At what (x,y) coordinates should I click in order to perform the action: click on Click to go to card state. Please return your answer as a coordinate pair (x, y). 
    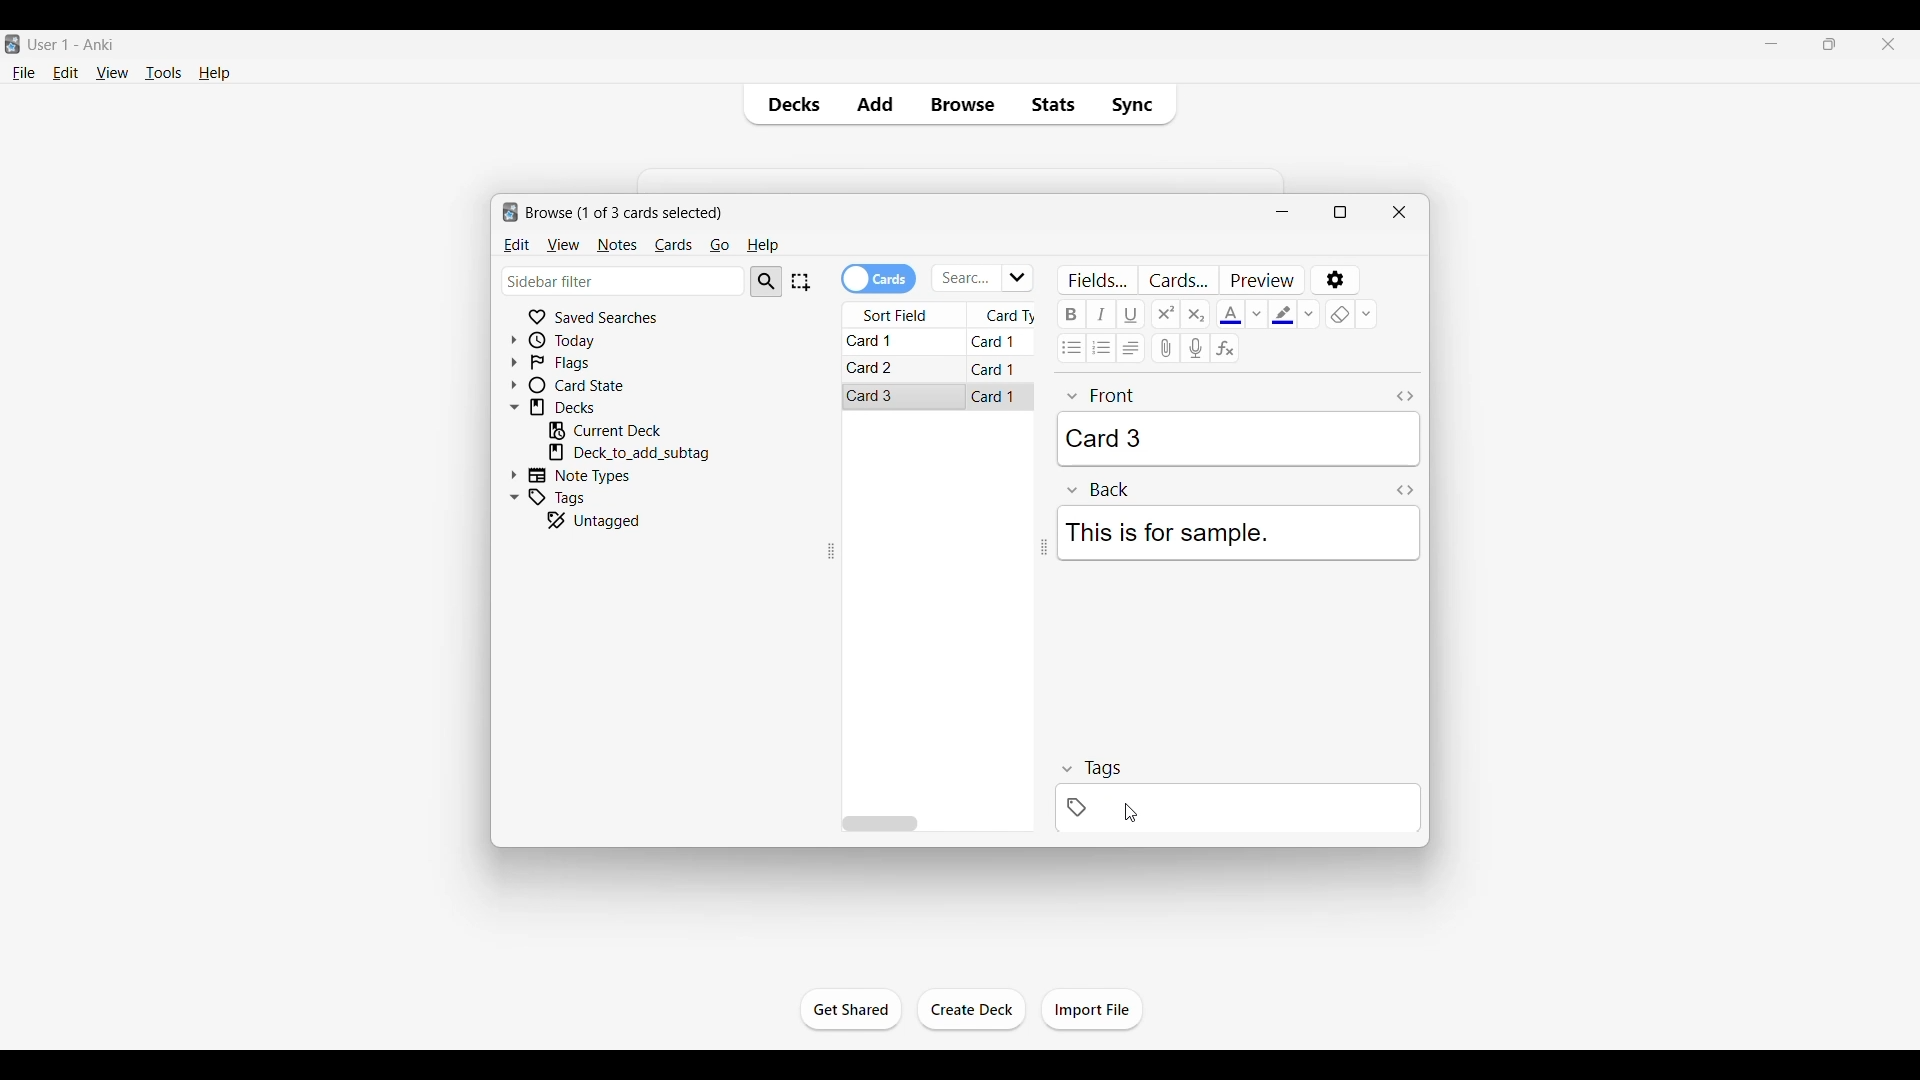
    Looking at the image, I should click on (592, 384).